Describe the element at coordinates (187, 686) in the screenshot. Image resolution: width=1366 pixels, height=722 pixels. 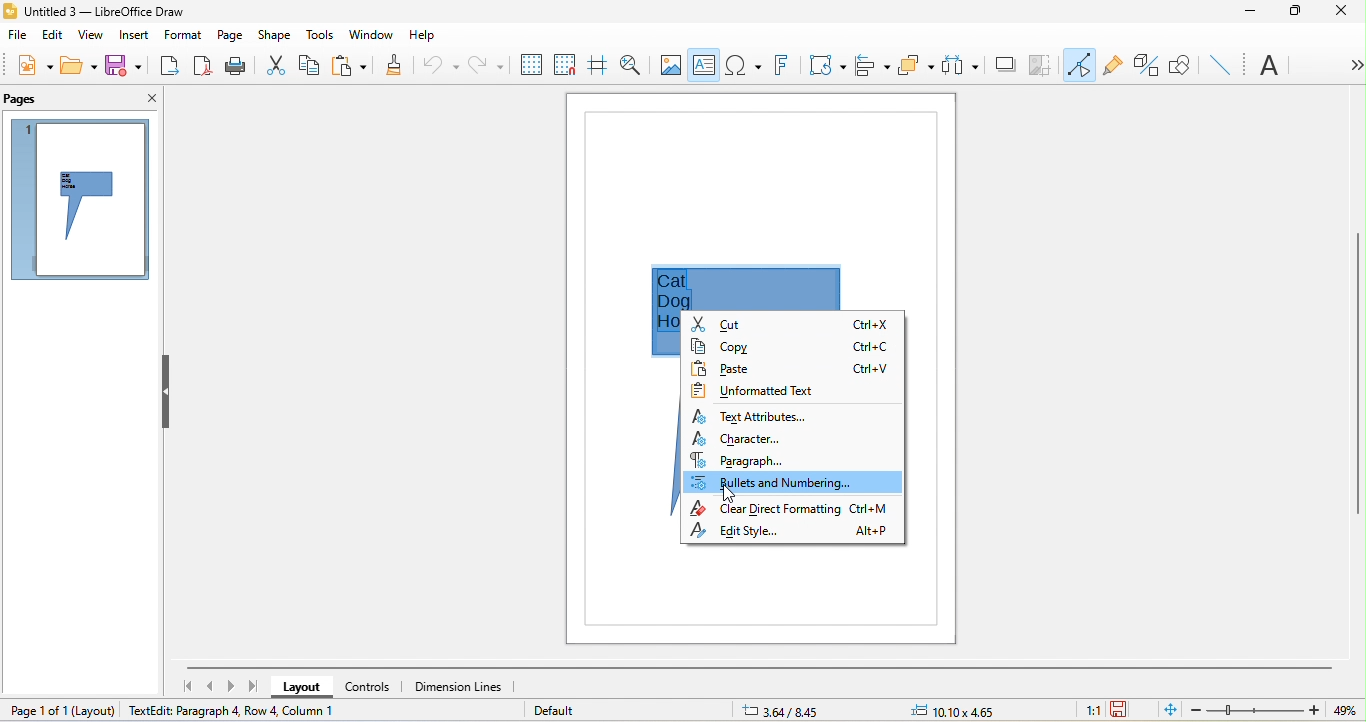
I see `first page` at that location.